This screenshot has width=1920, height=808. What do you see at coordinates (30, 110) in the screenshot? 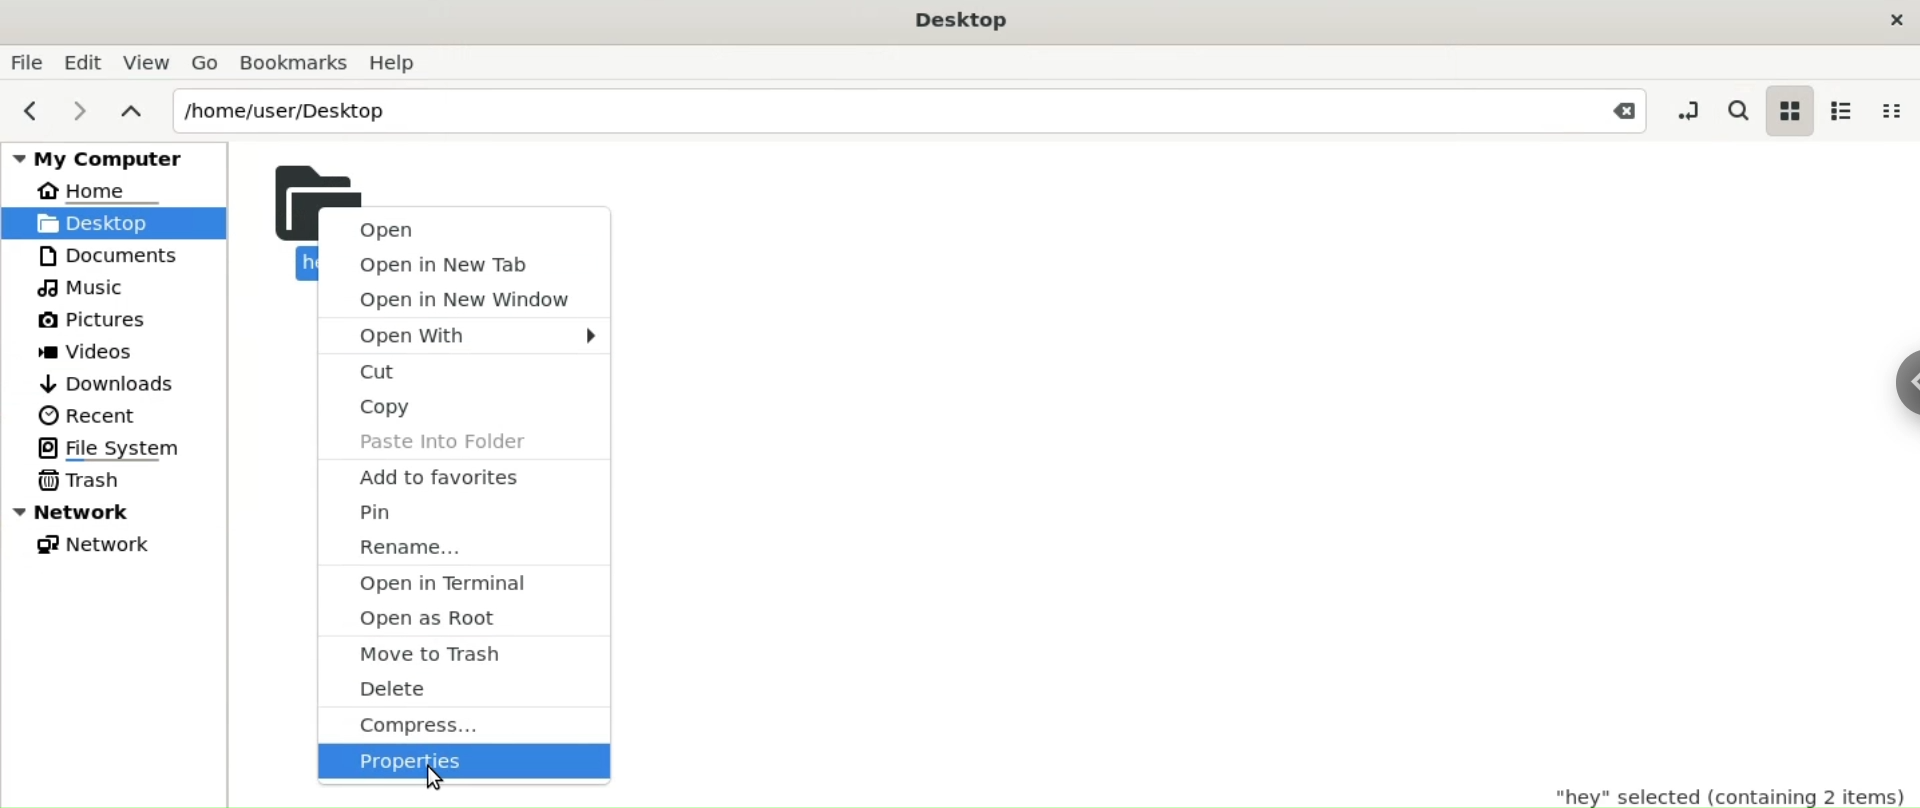
I see `previous` at bounding box center [30, 110].